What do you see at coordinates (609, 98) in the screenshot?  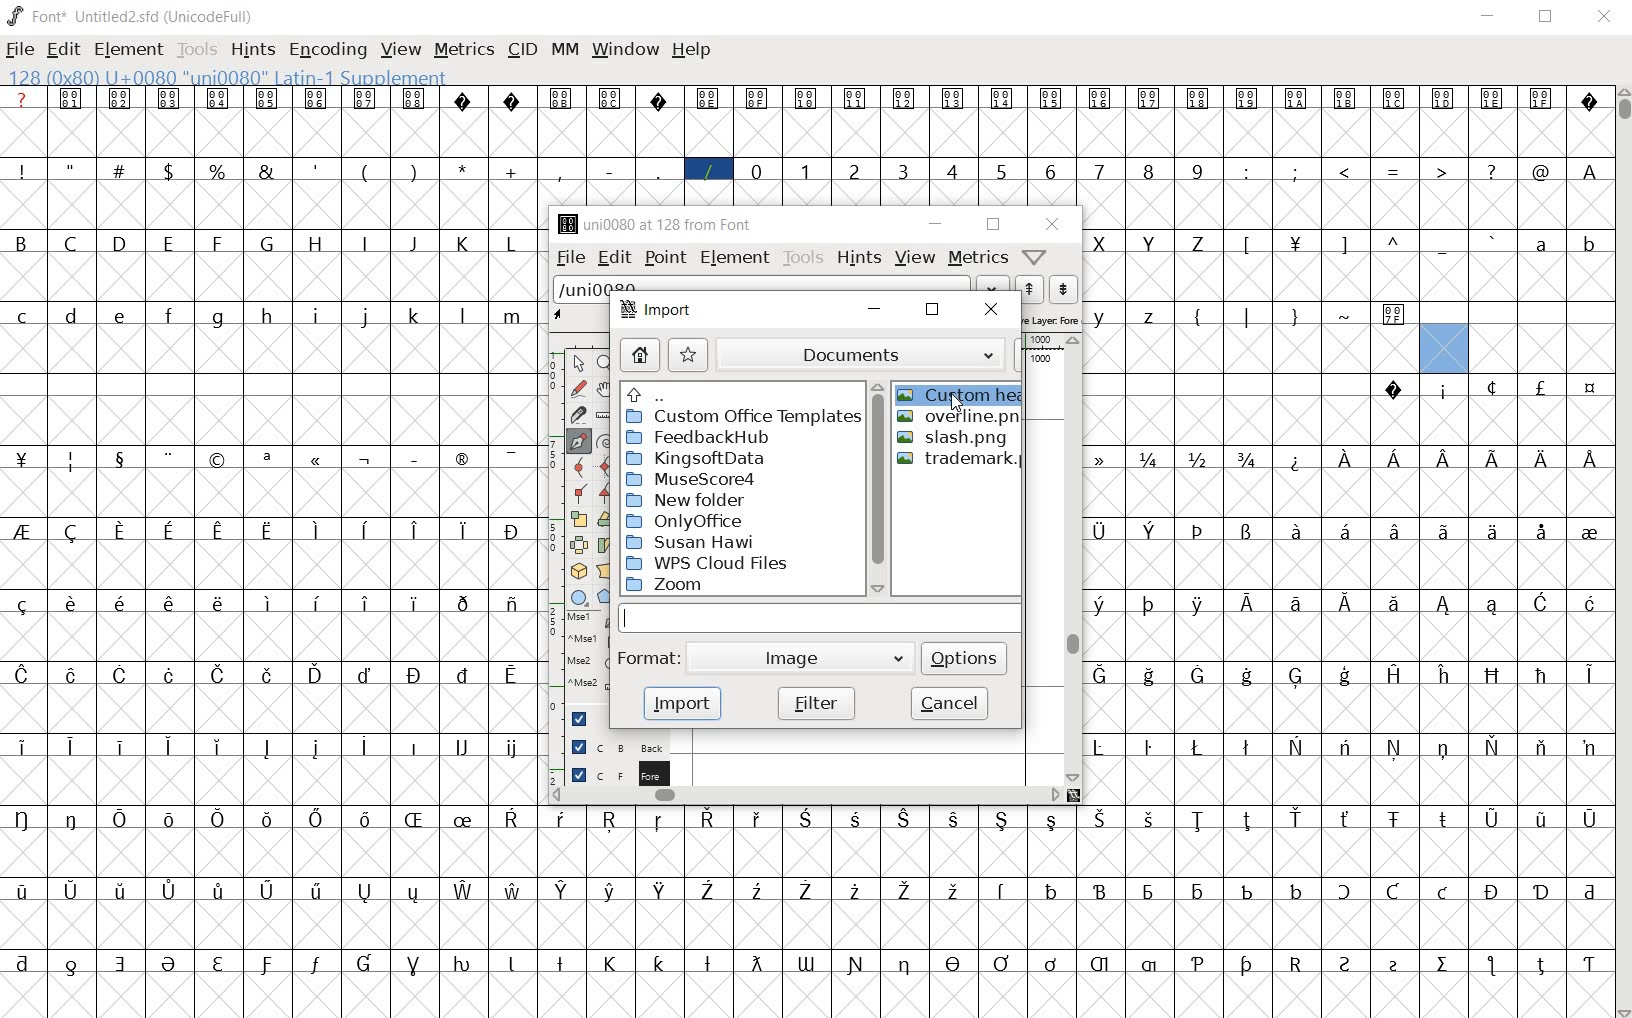 I see `glyph` at bounding box center [609, 98].